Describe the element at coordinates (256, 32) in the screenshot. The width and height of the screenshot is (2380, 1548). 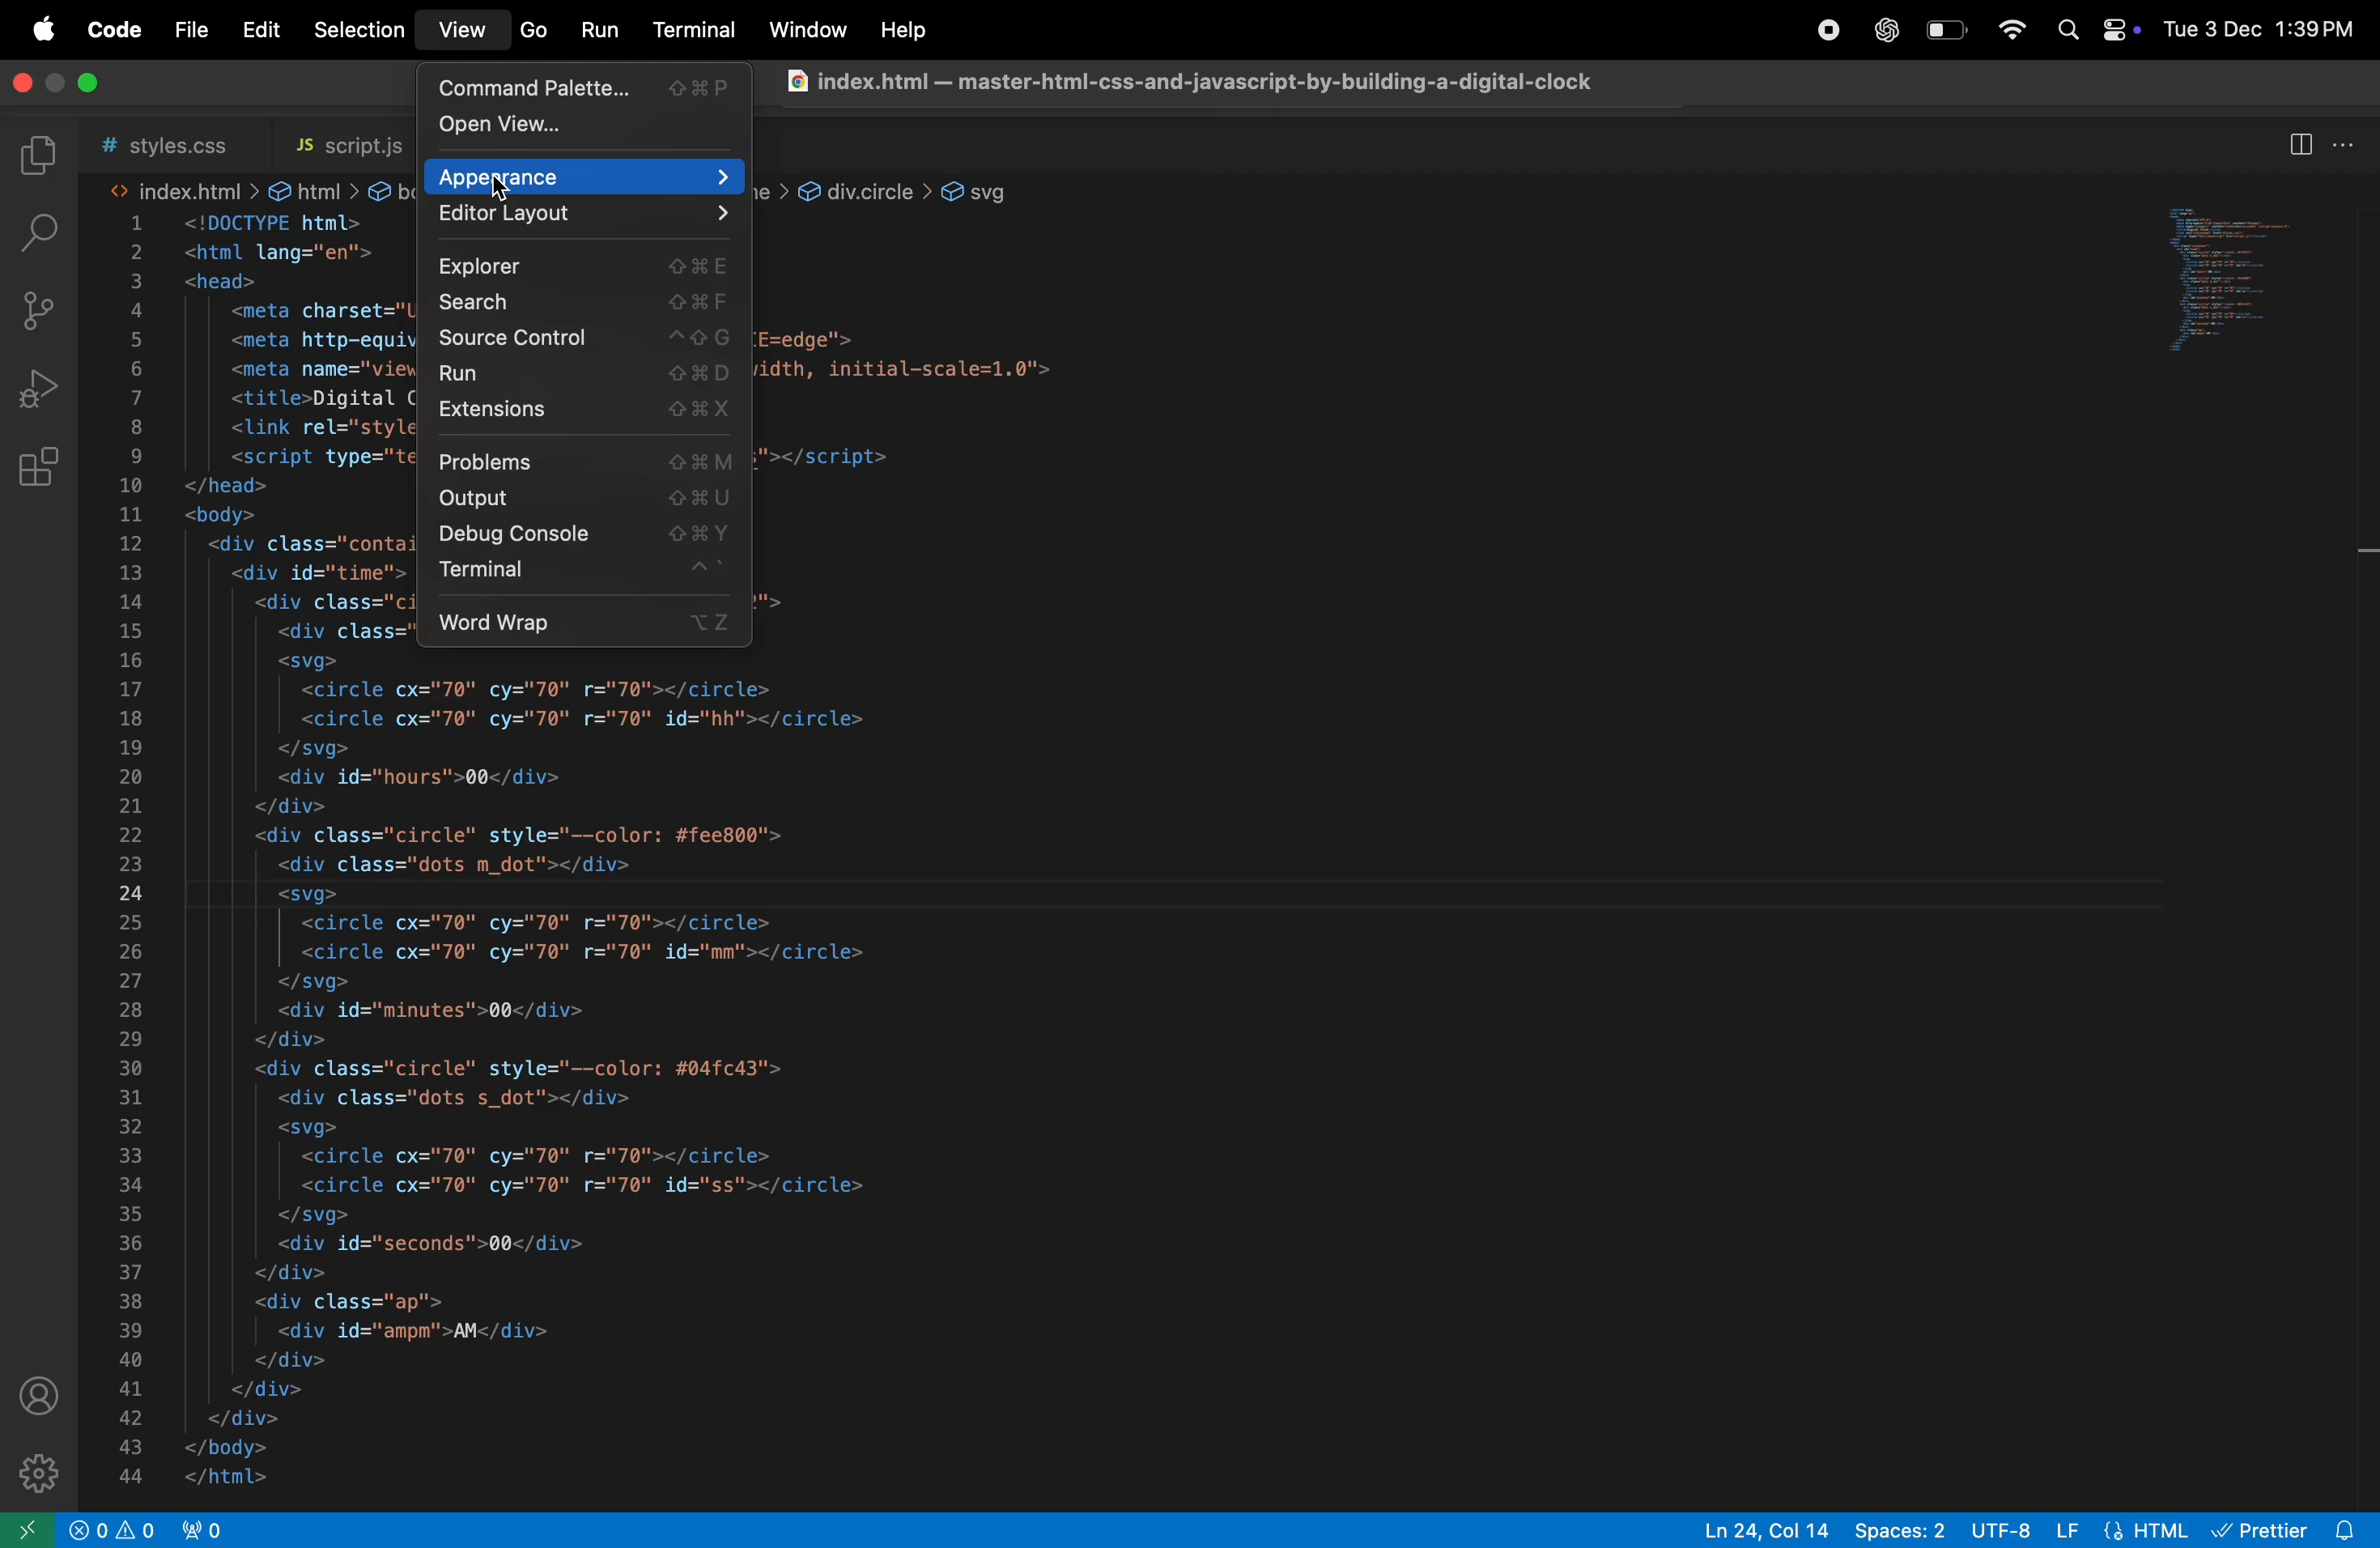
I see `edit` at that location.